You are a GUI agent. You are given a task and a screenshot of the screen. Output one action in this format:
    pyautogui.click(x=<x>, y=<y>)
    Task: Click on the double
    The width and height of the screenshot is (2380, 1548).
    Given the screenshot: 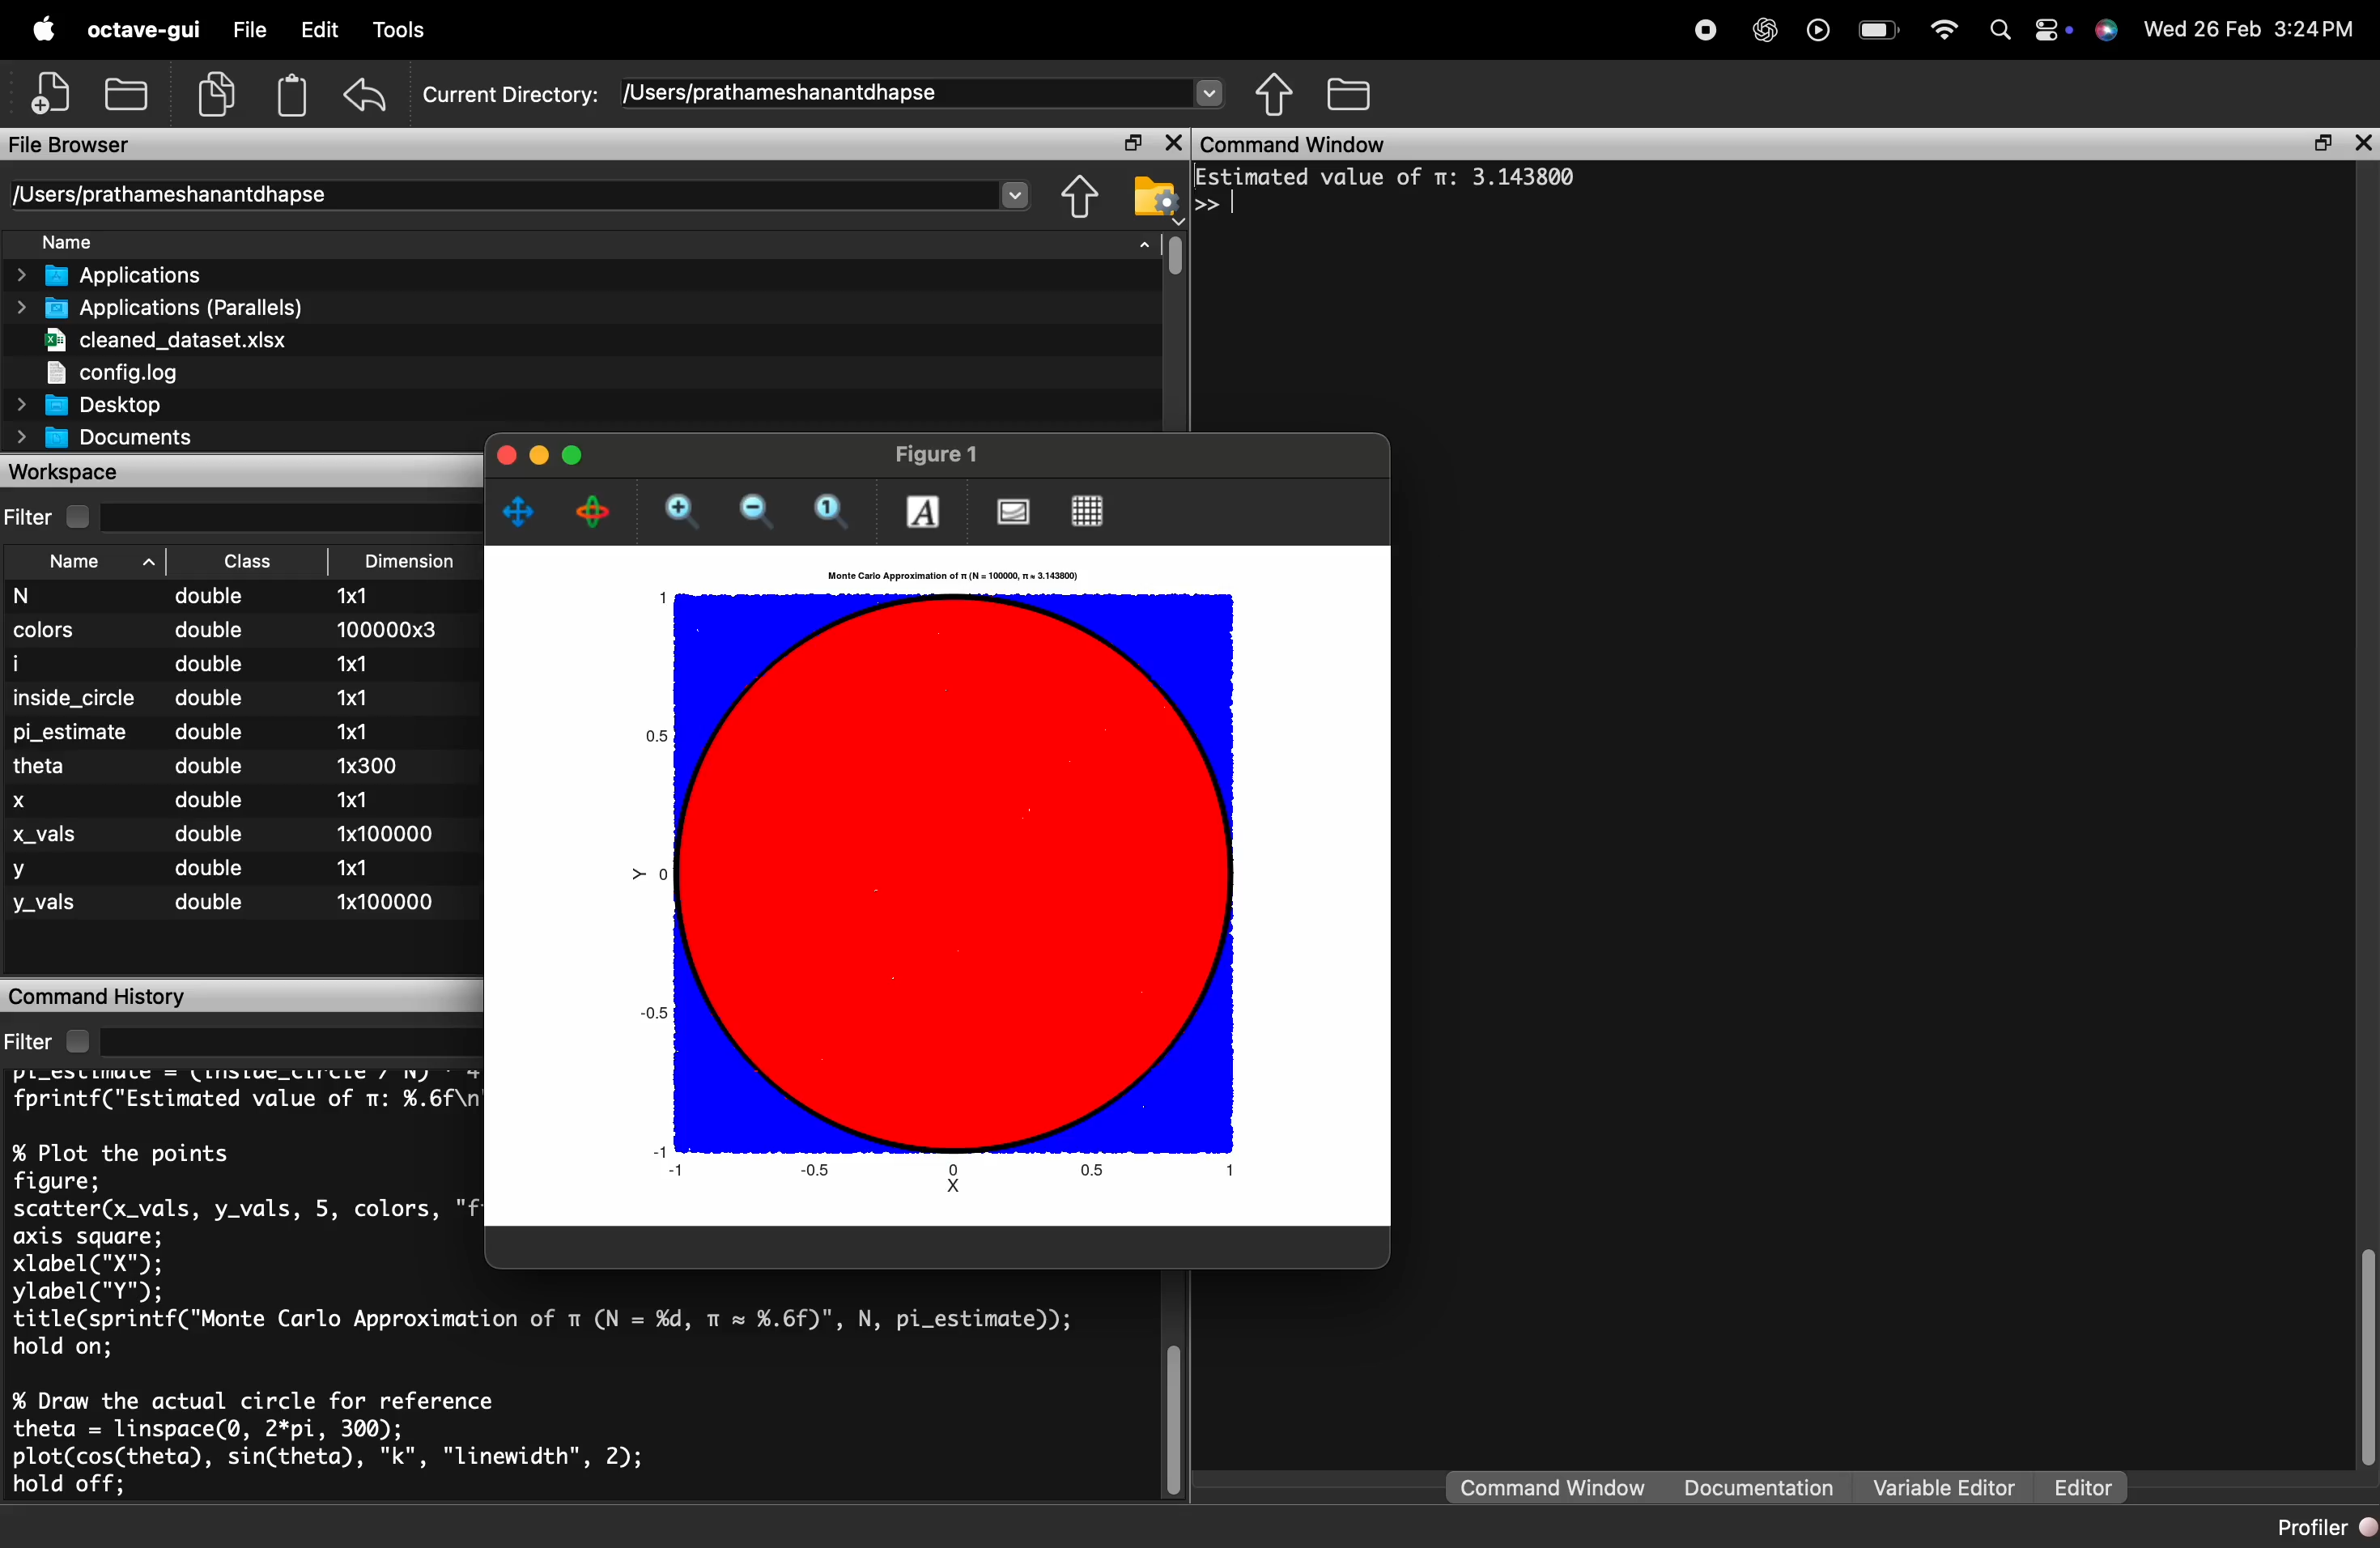 What is the action you would take?
    pyautogui.click(x=210, y=869)
    